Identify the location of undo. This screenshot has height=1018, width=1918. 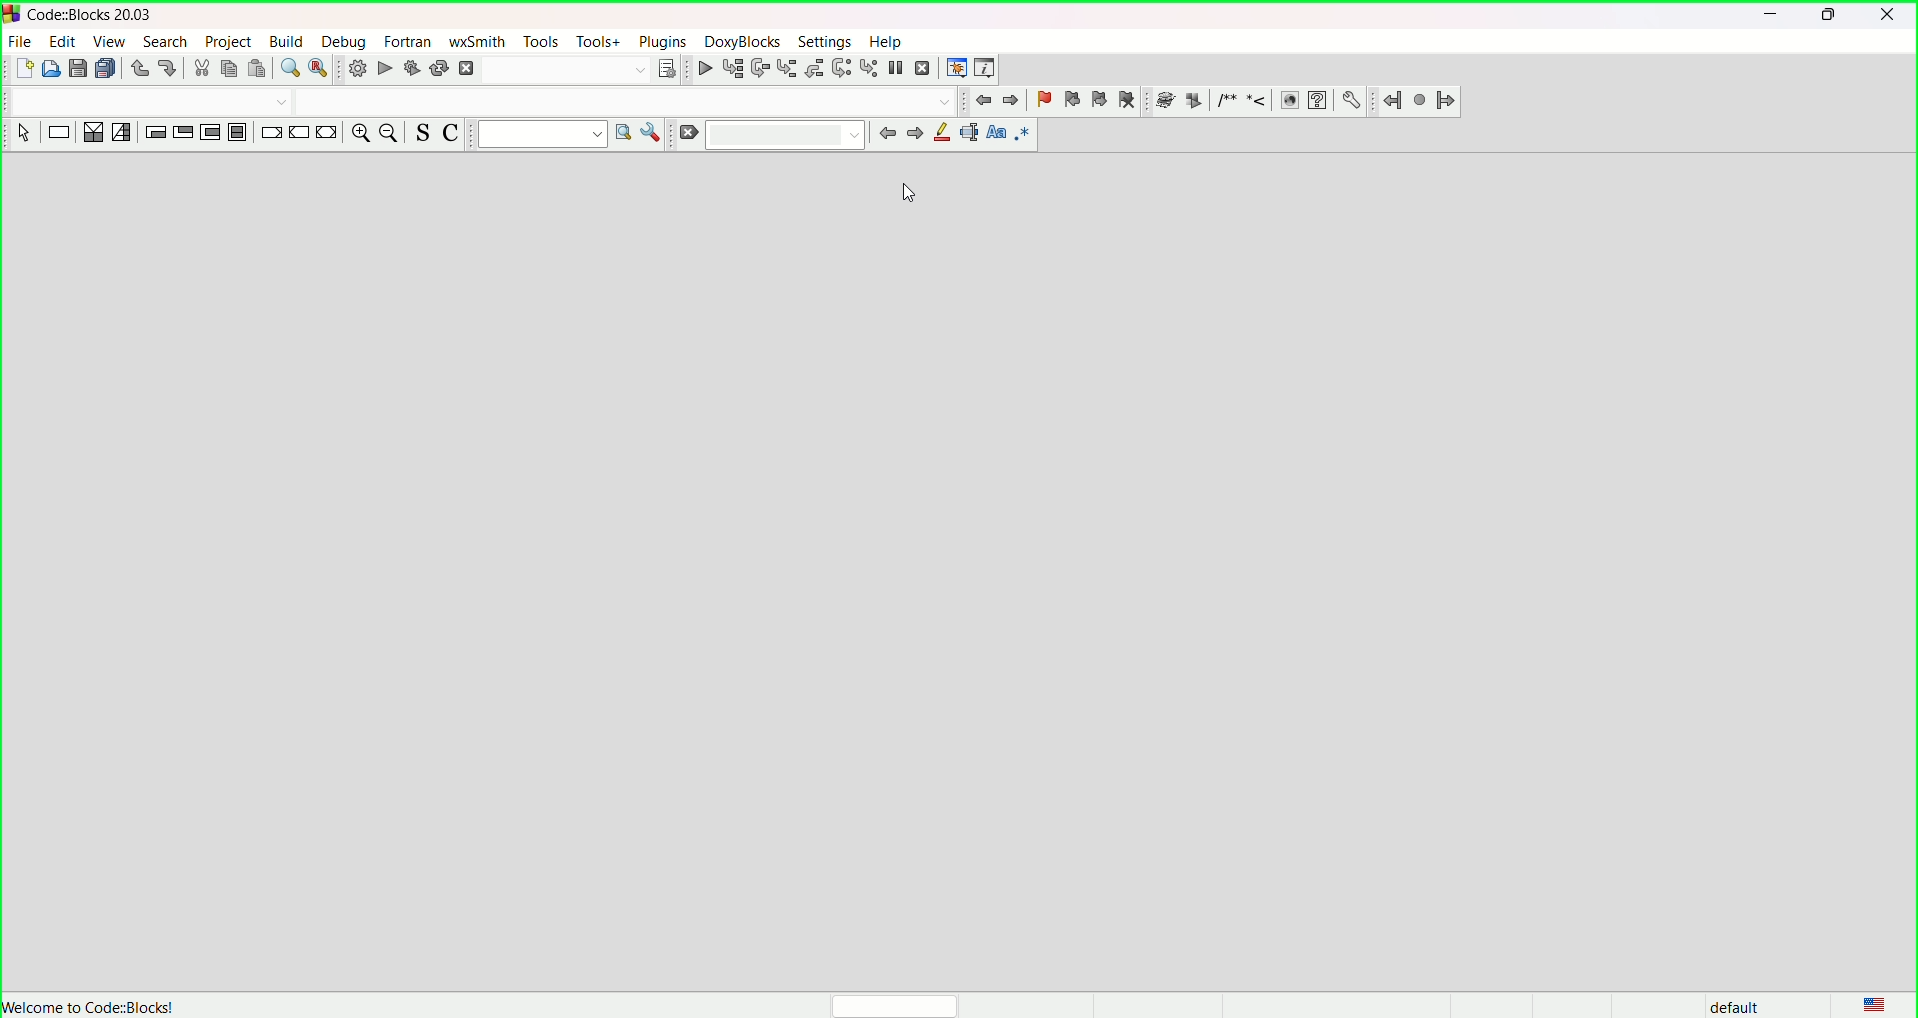
(137, 71).